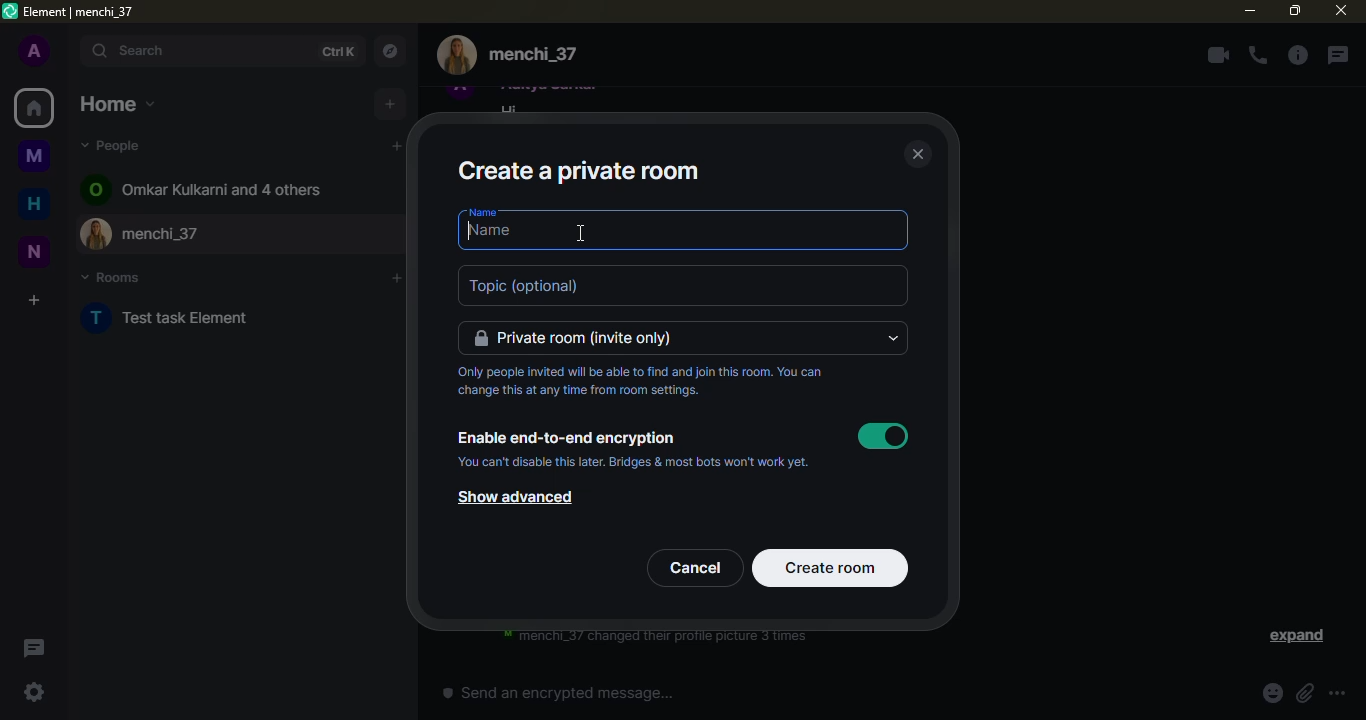 This screenshot has height=720, width=1366. What do you see at coordinates (509, 108) in the screenshot?
I see `Hi` at bounding box center [509, 108].